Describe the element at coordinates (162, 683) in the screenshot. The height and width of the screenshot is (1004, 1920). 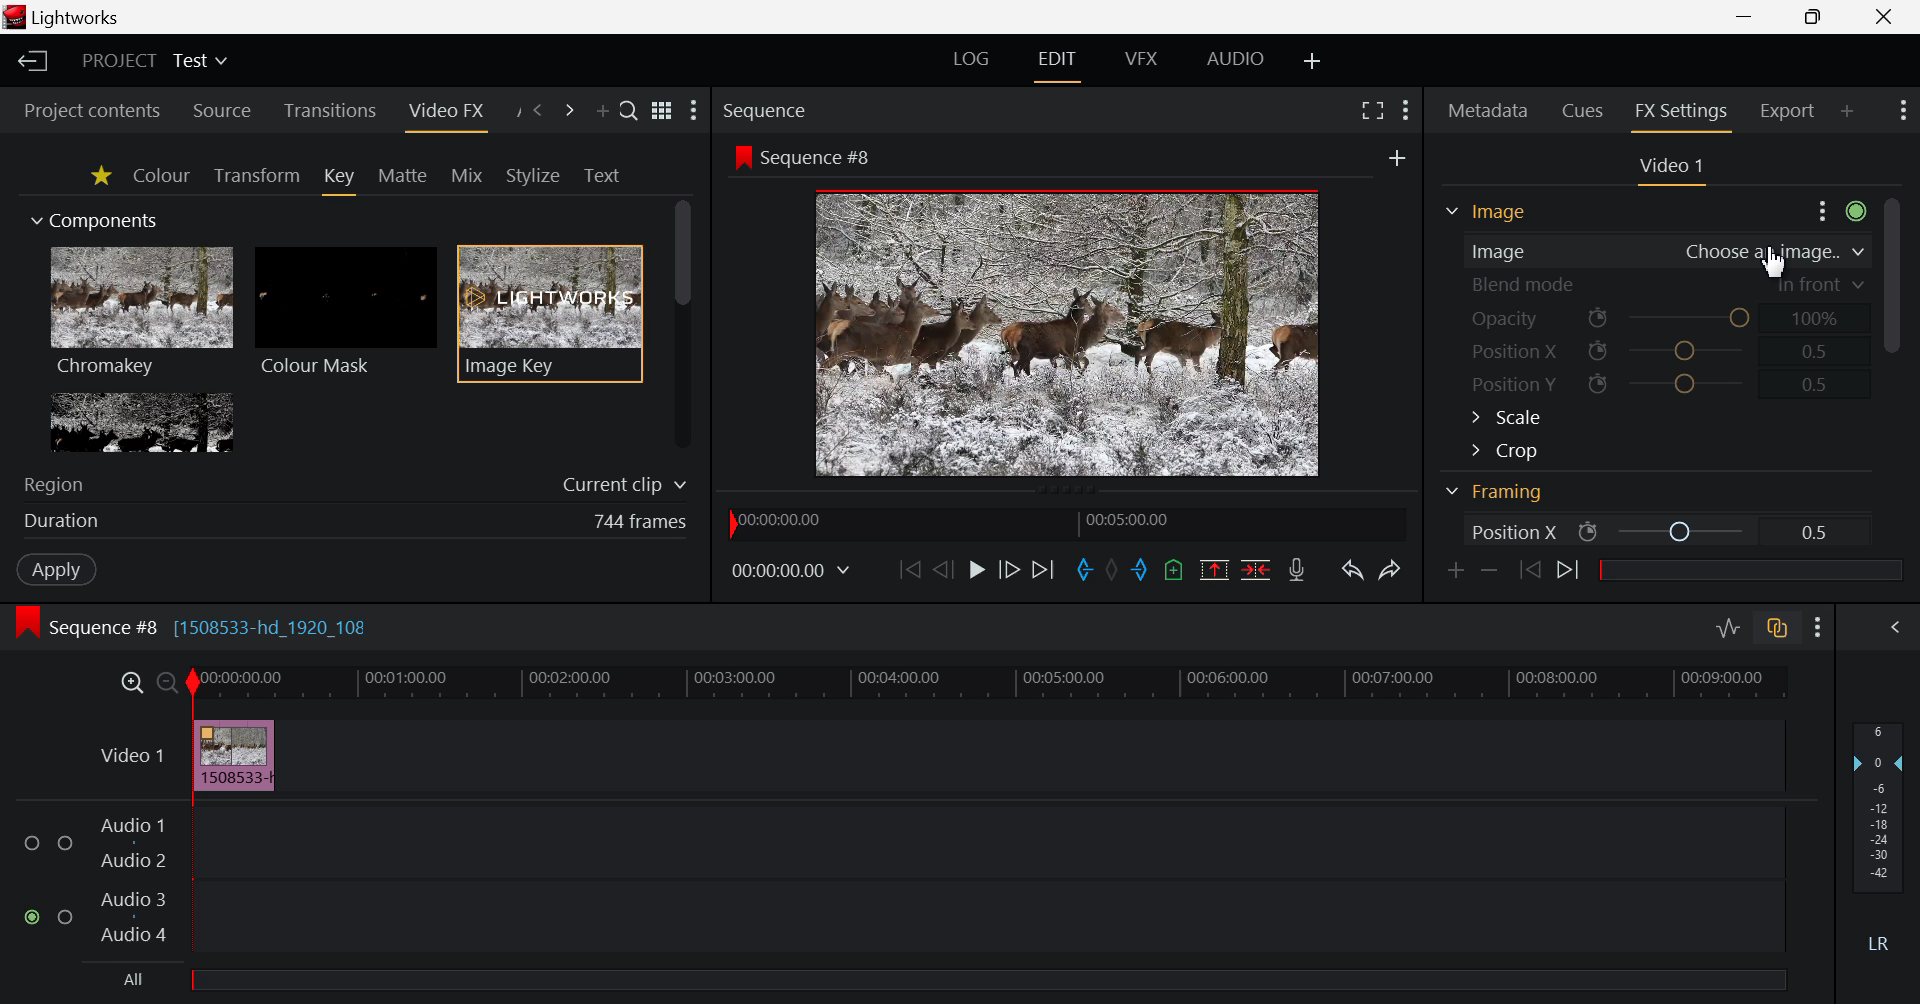
I see `Timeline Zoom Out` at that location.